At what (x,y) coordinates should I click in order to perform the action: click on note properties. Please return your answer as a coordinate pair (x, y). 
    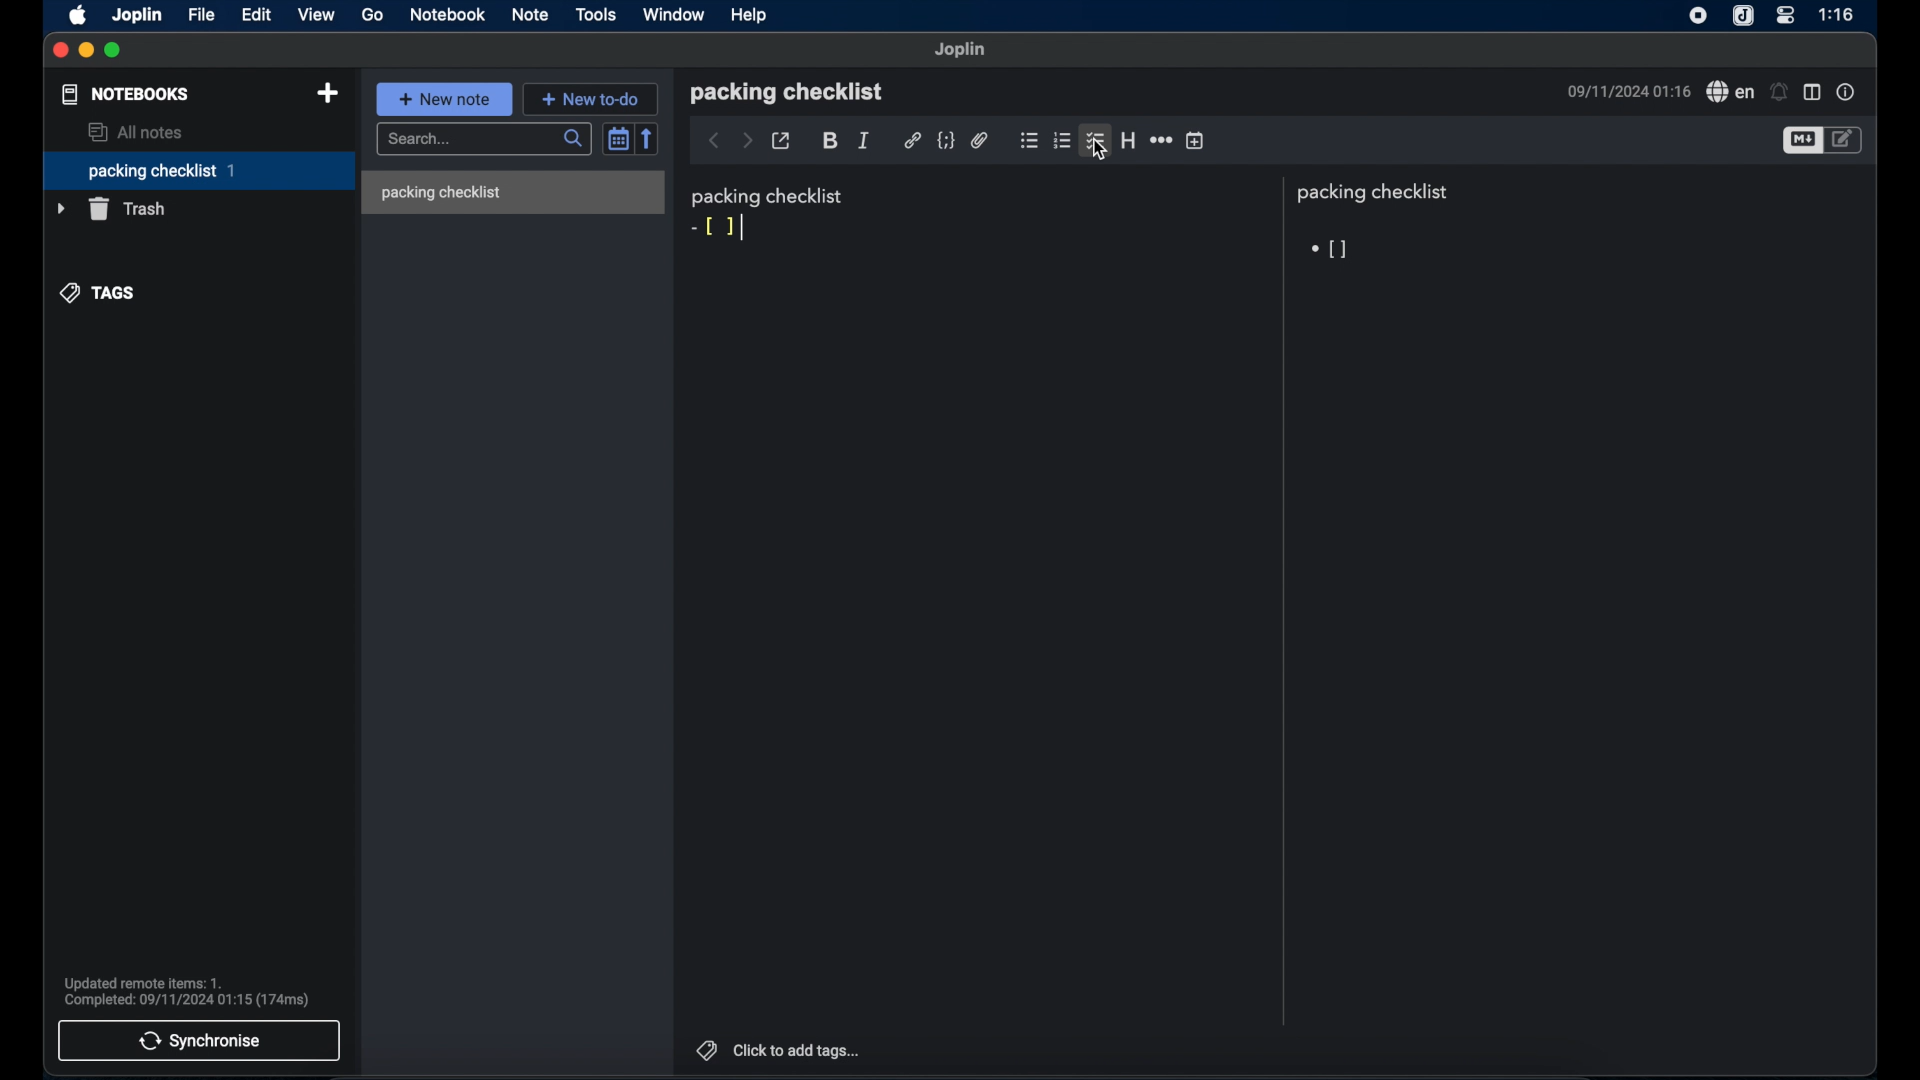
    Looking at the image, I should click on (1848, 92).